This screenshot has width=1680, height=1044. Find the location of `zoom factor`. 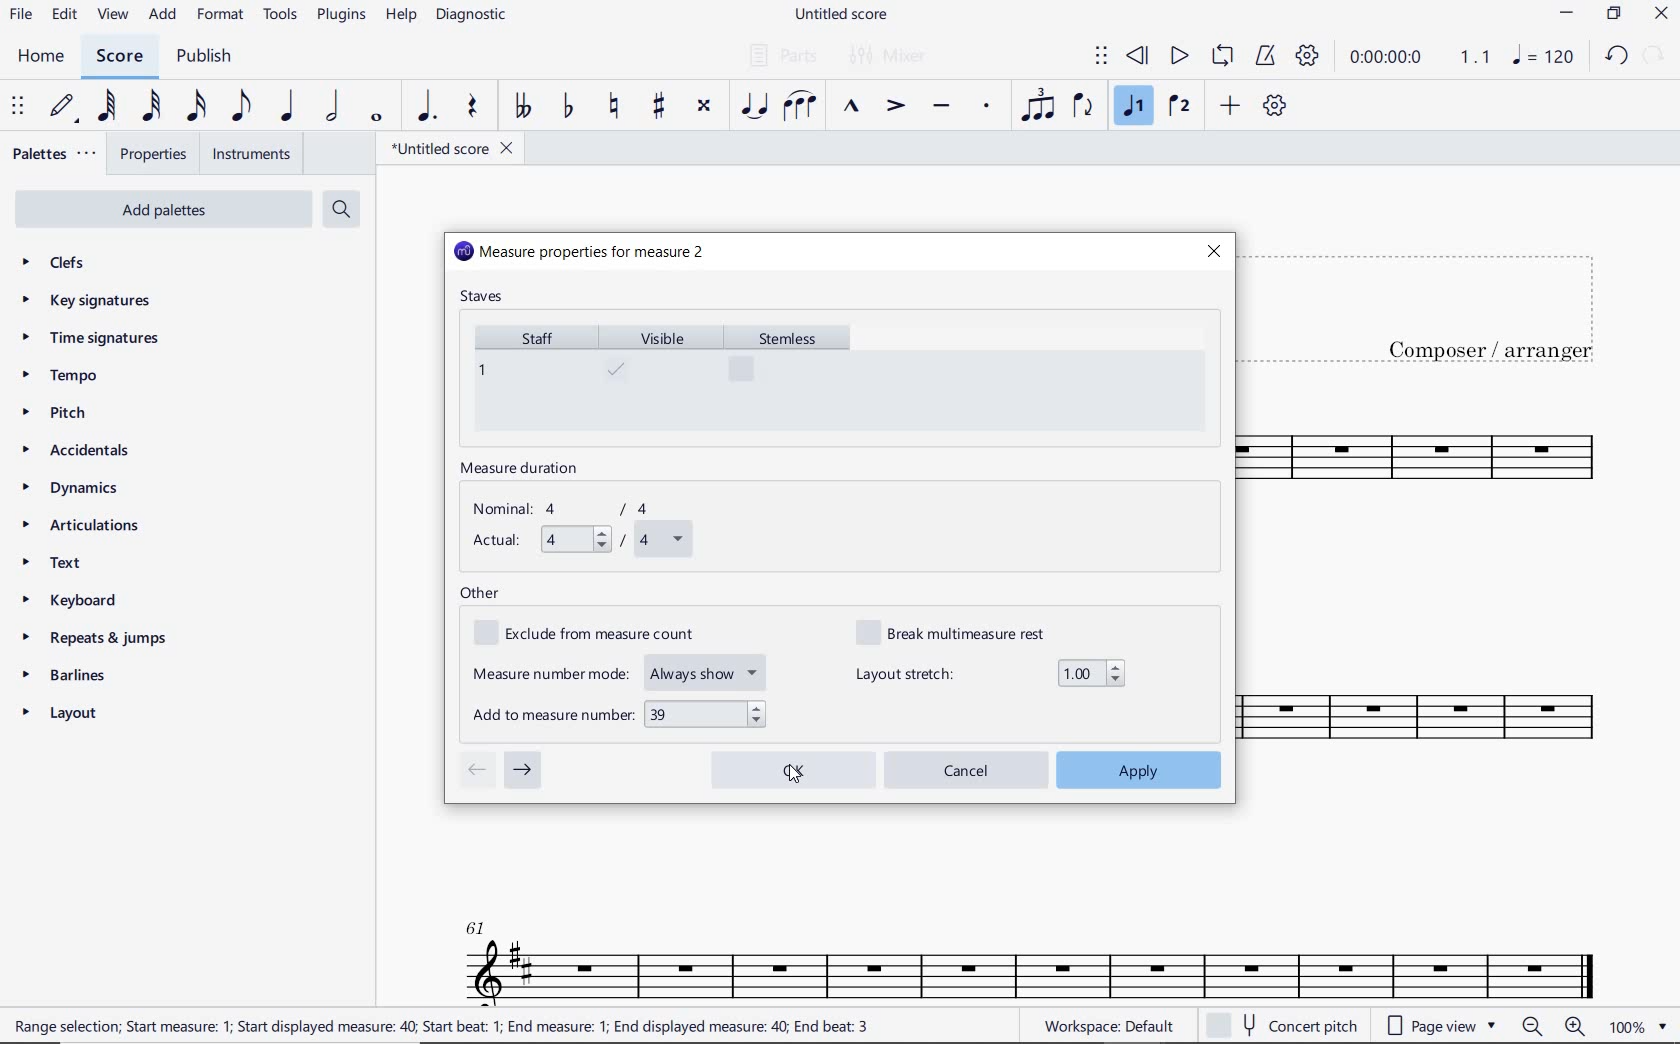

zoom factor is located at coordinates (1636, 1027).